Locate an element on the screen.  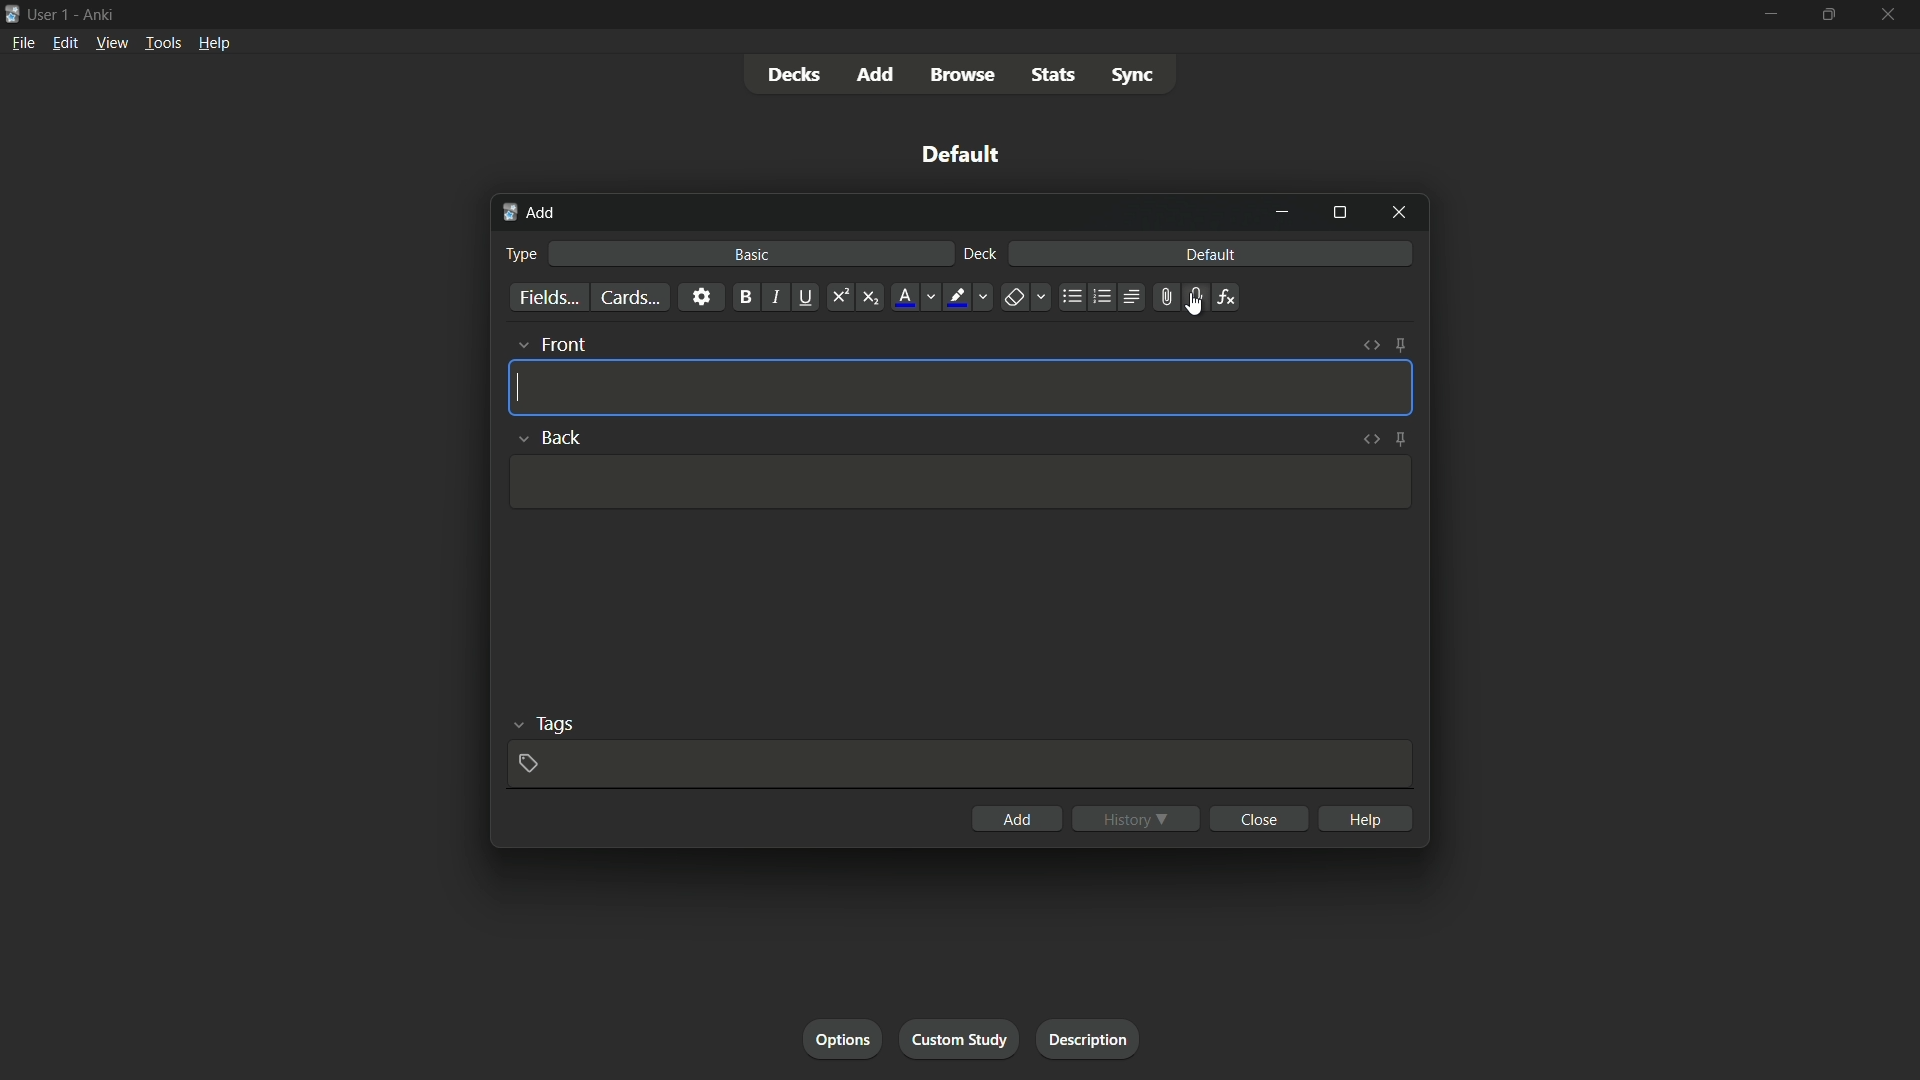
stats is located at coordinates (1058, 76).